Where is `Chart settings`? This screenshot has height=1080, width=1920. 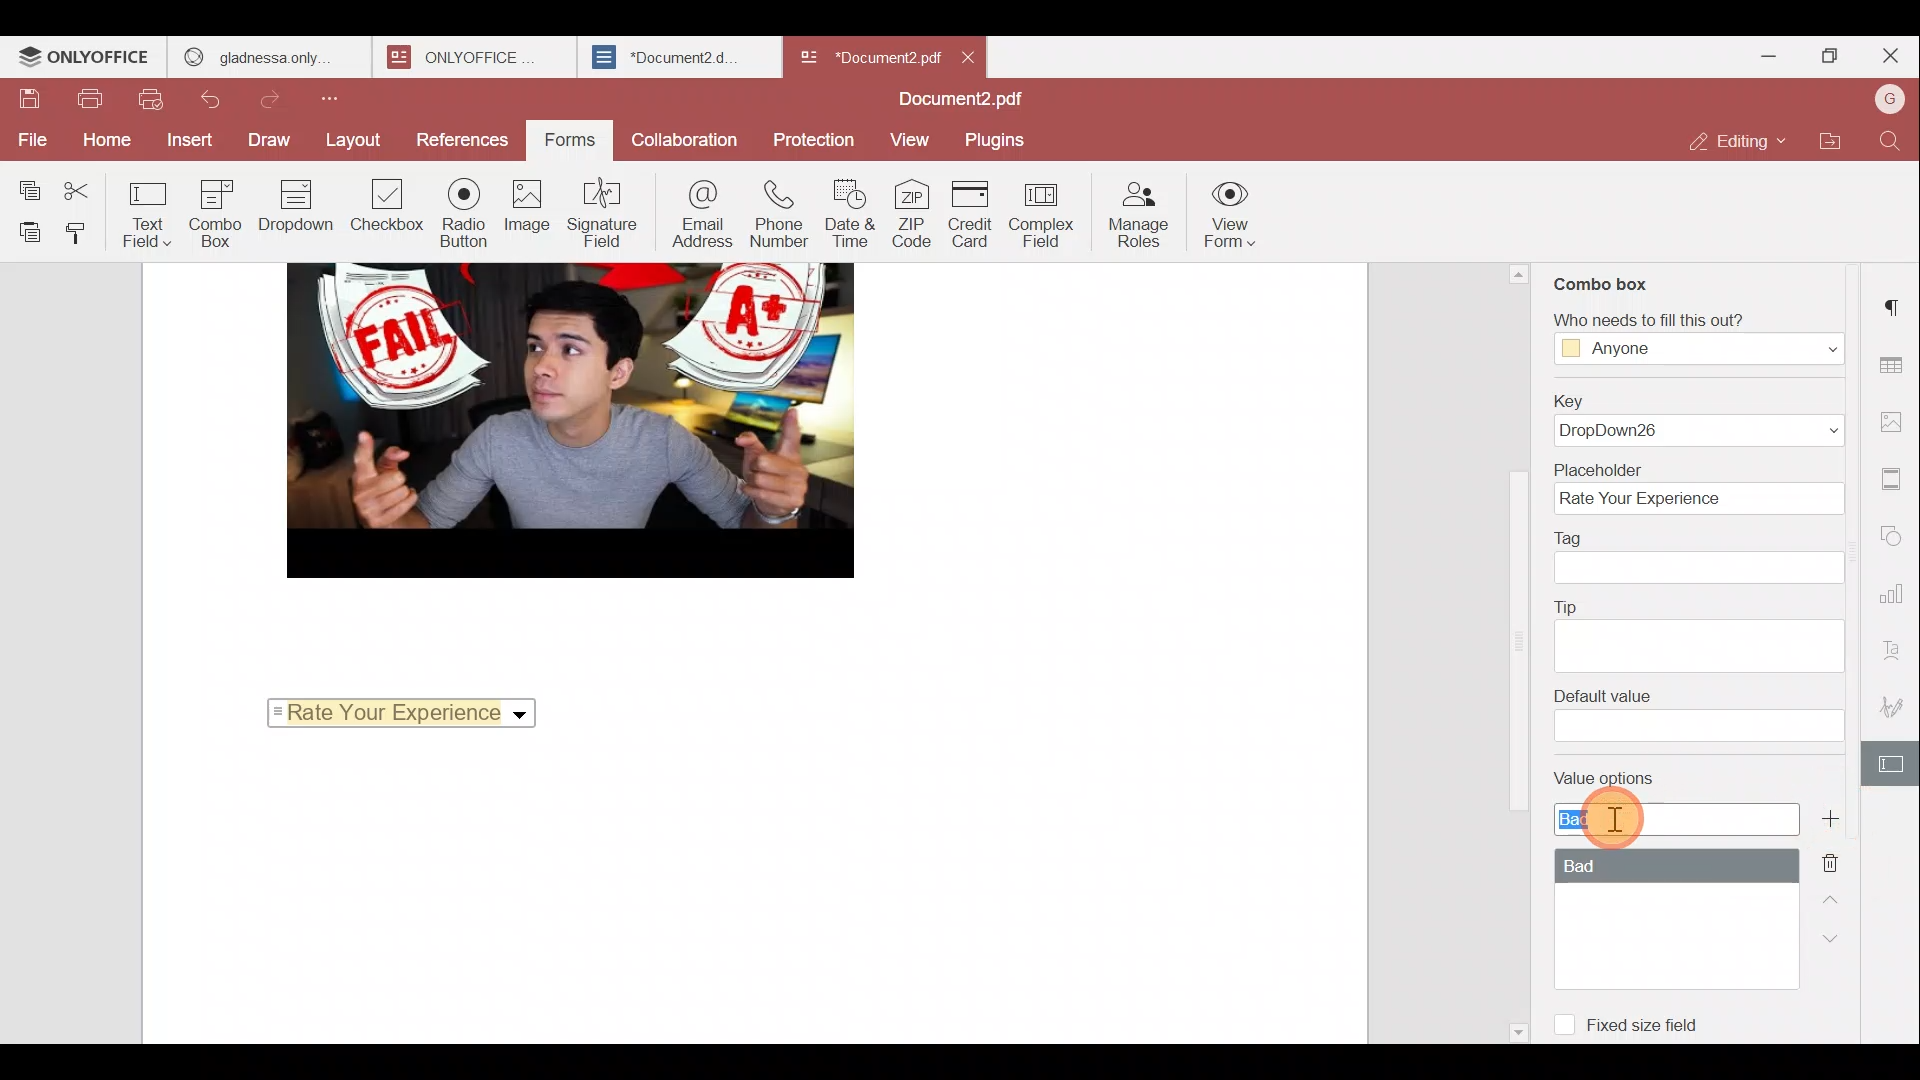
Chart settings is located at coordinates (1897, 596).